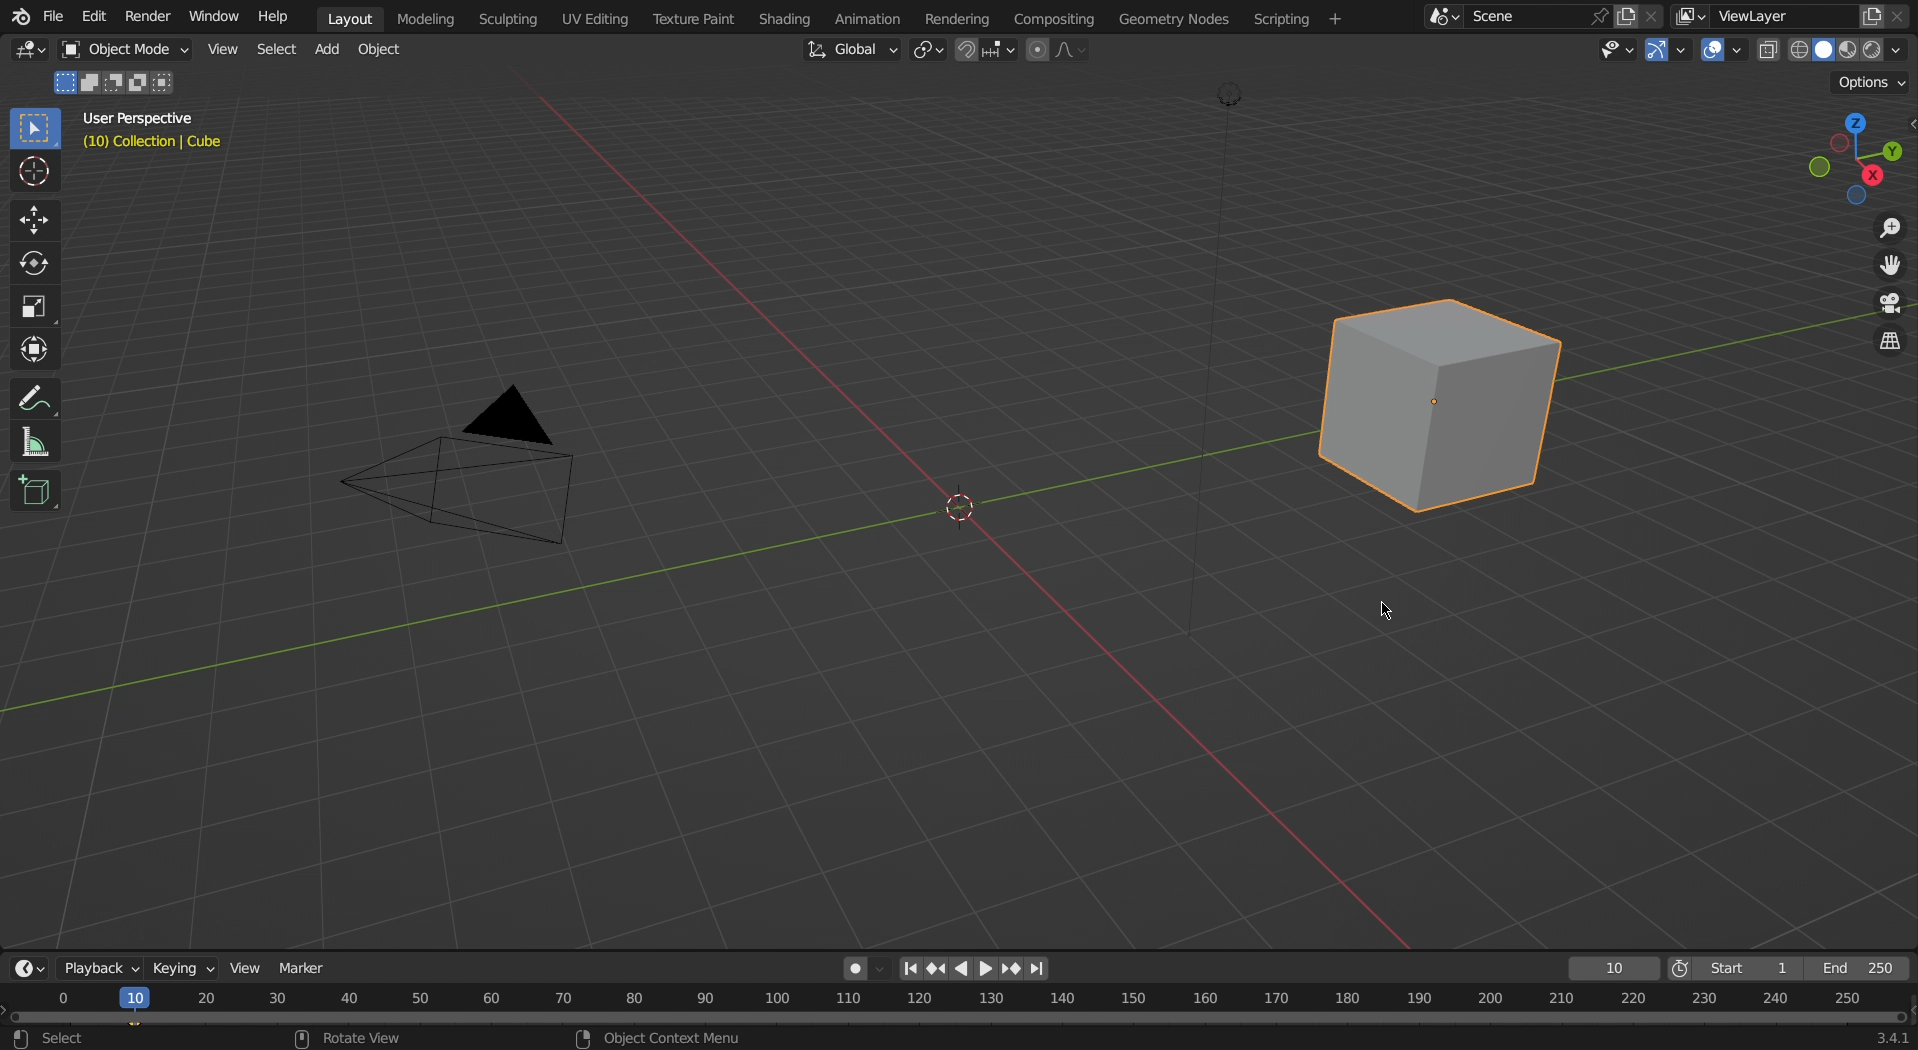 The height and width of the screenshot is (1050, 1918). Describe the element at coordinates (225, 50) in the screenshot. I see `View` at that location.